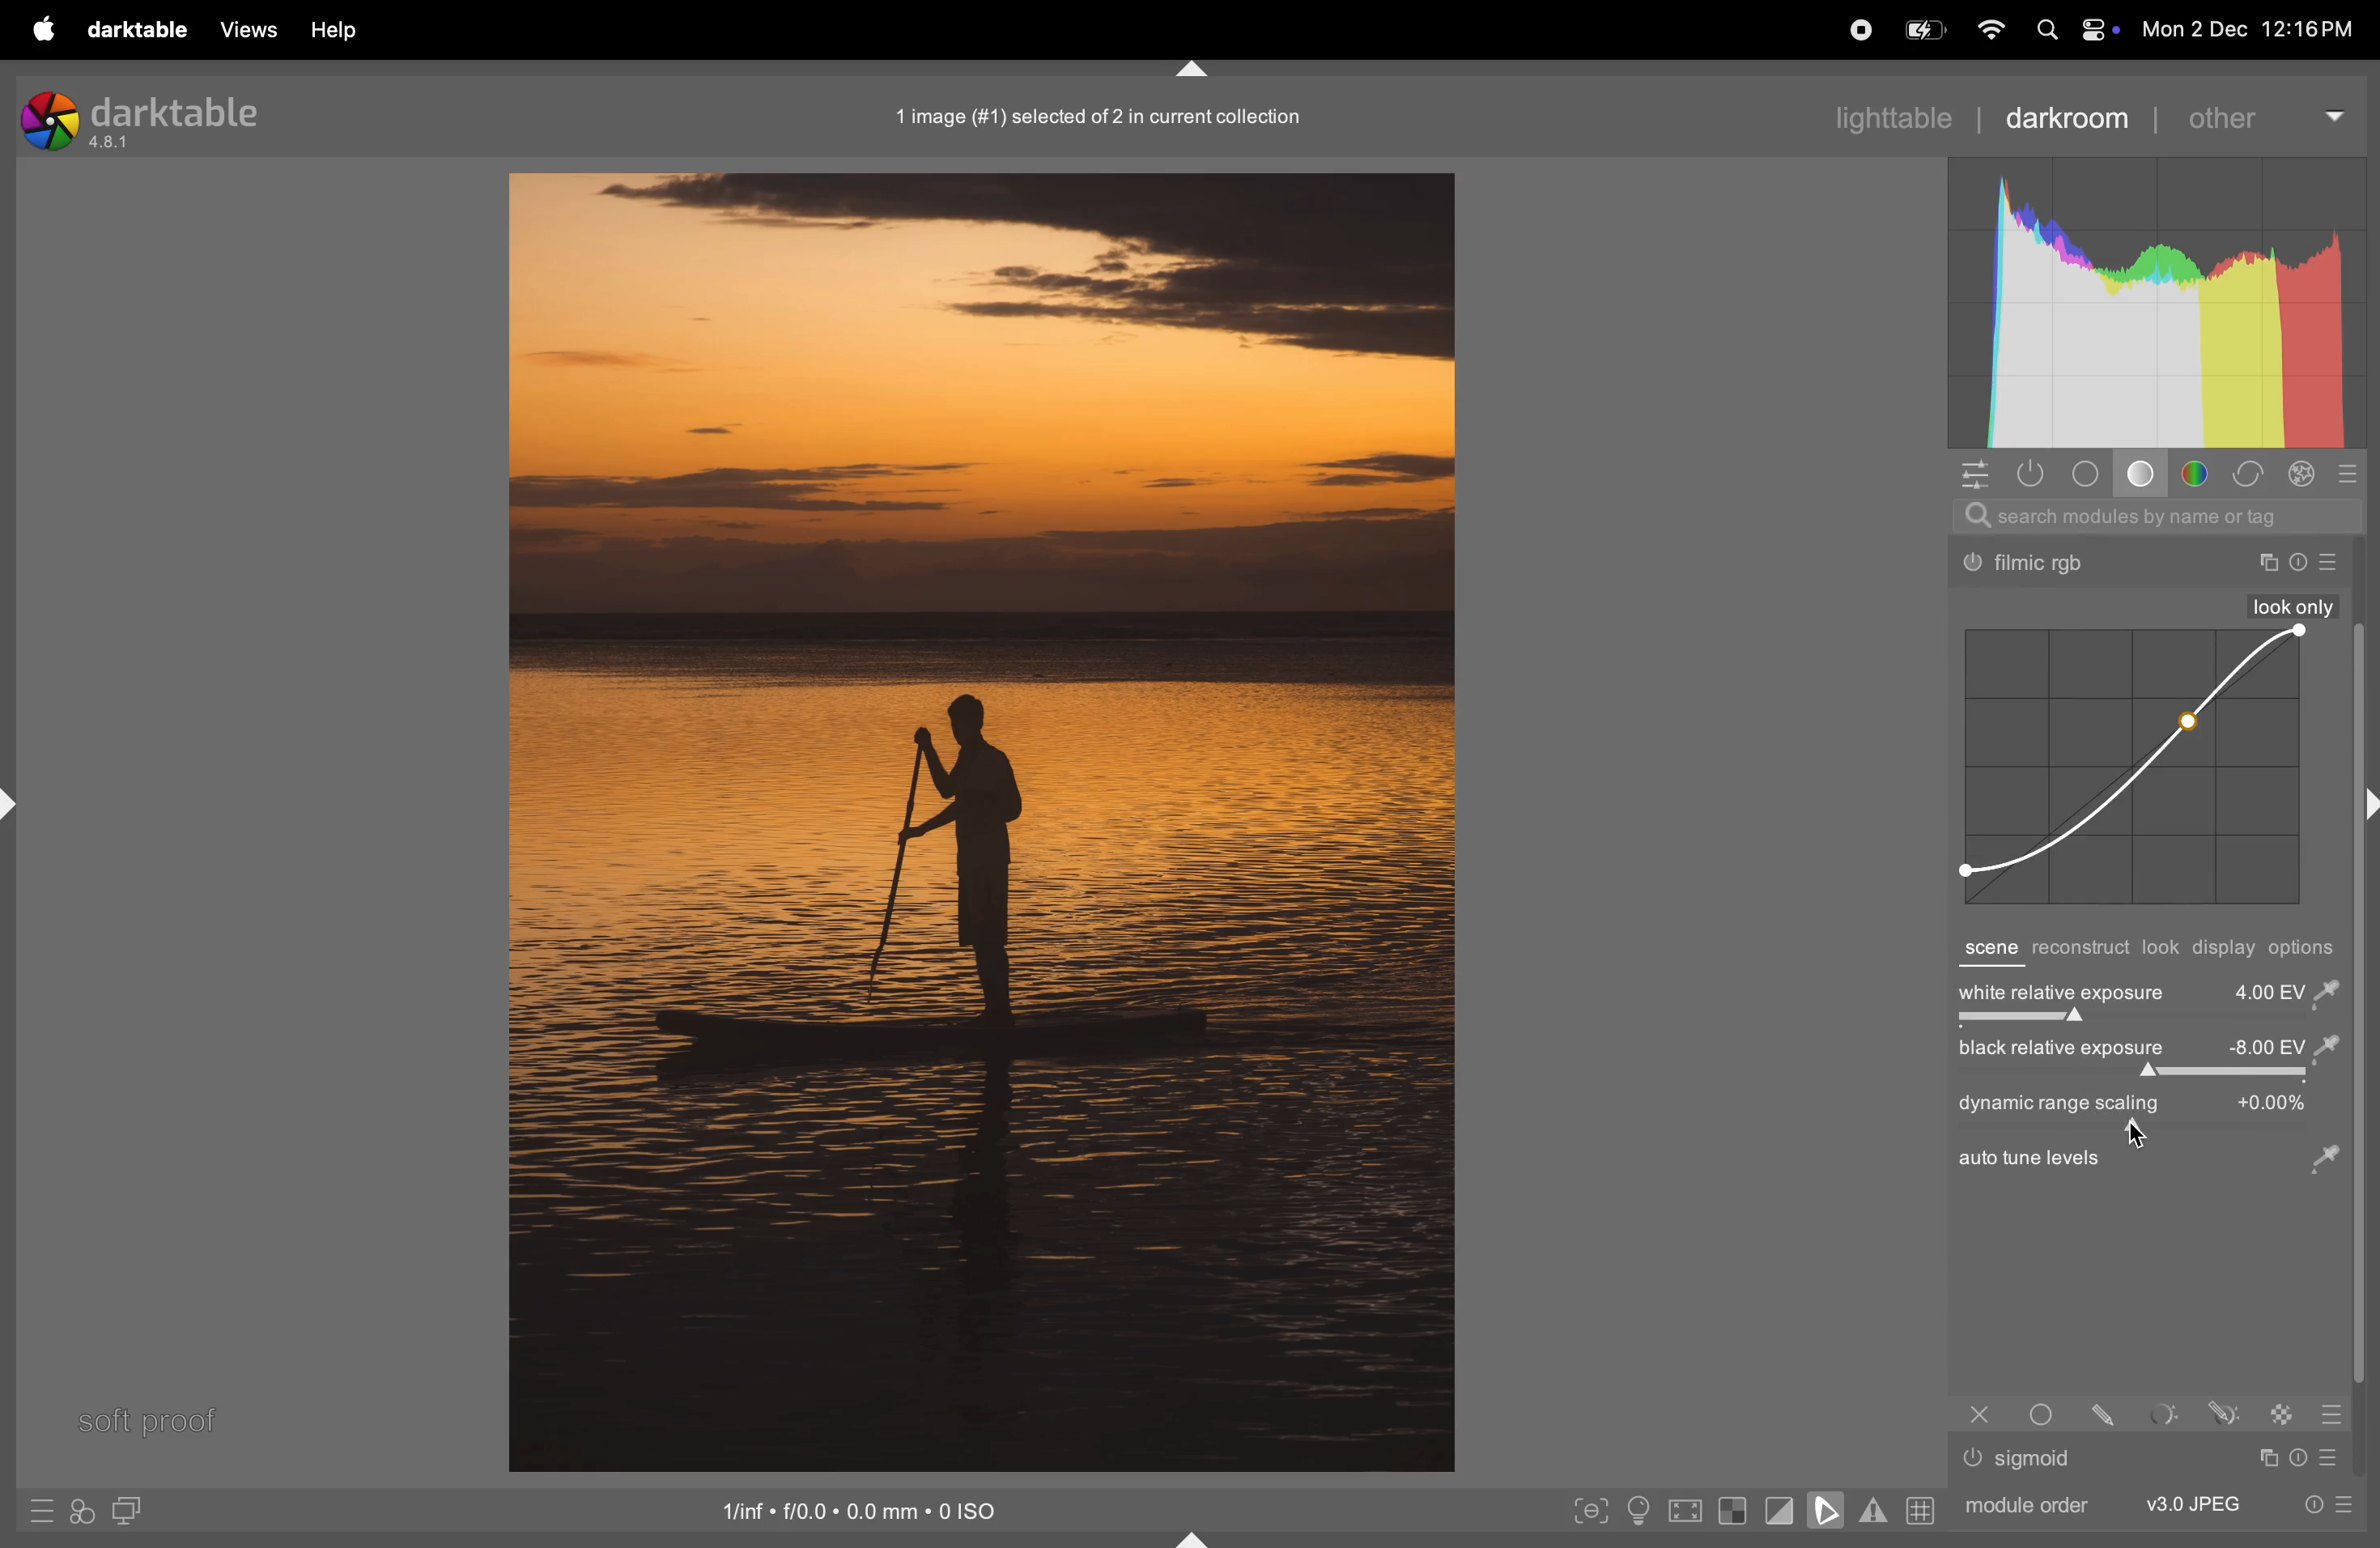  What do you see at coordinates (2224, 1412) in the screenshot?
I see `` at bounding box center [2224, 1412].